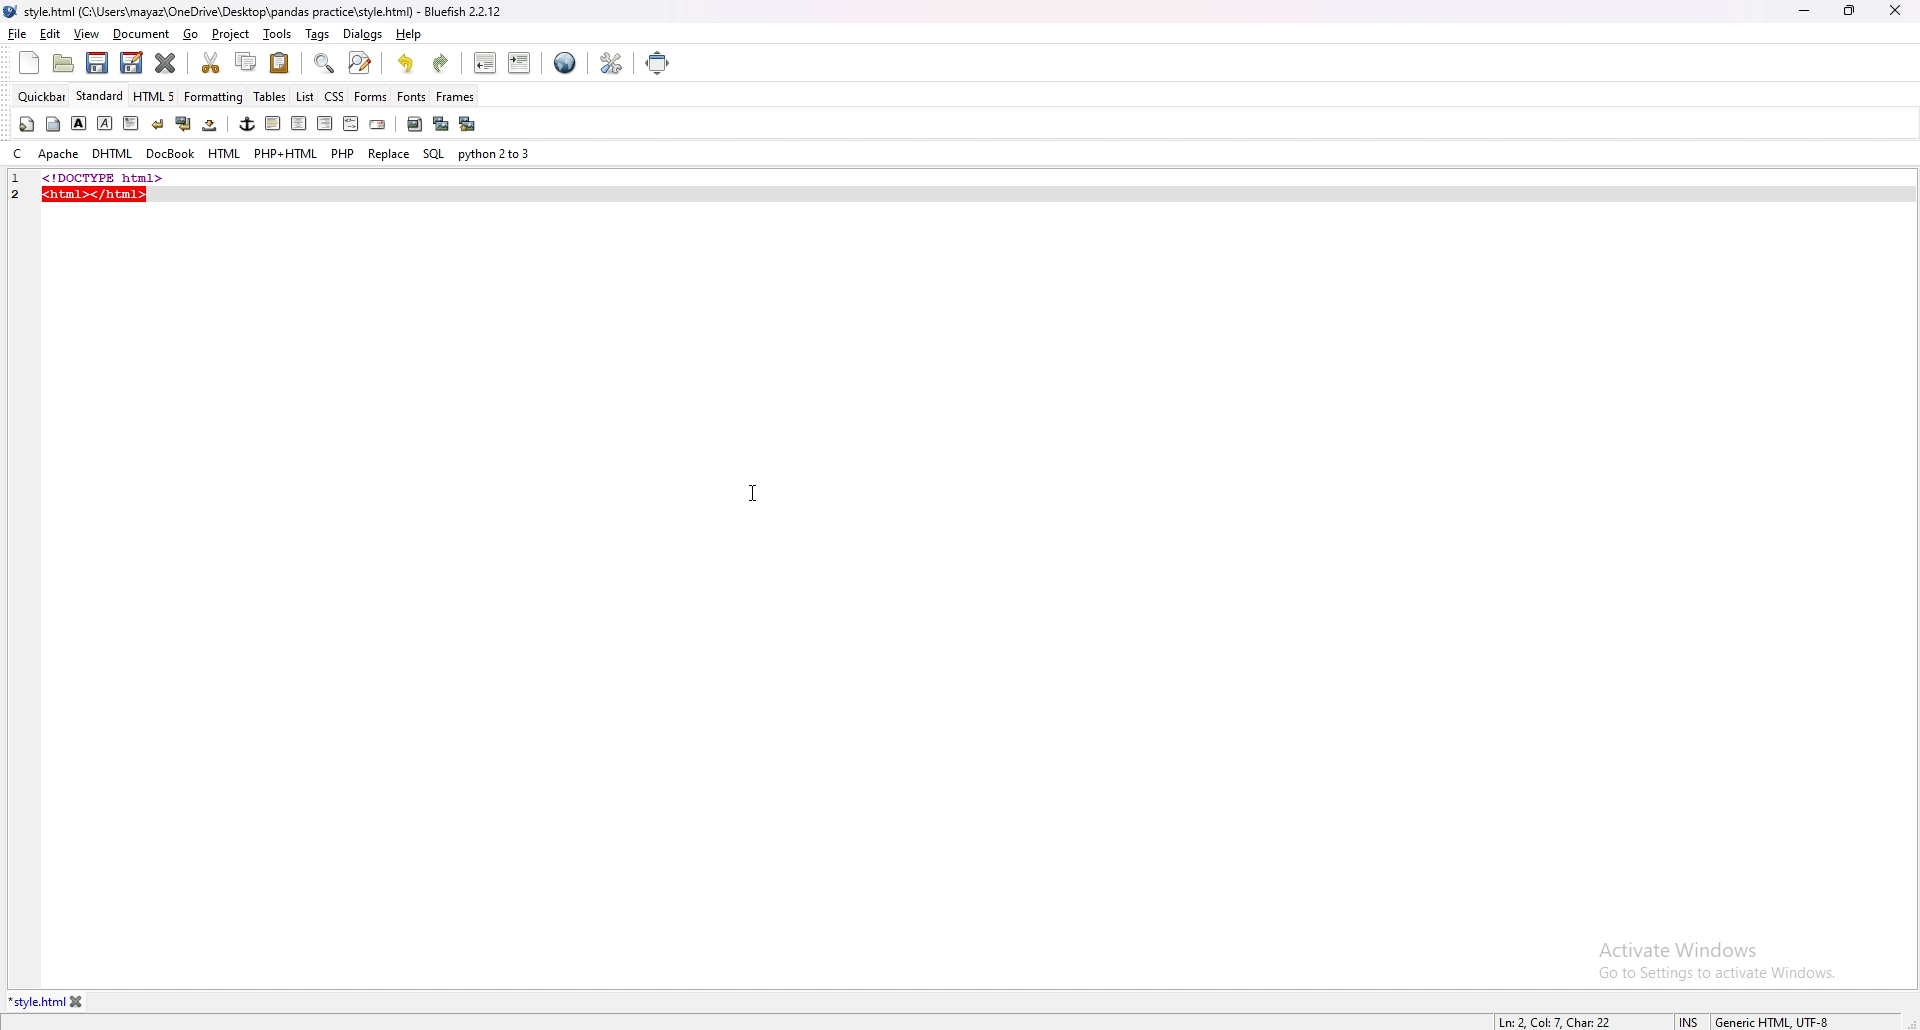 The width and height of the screenshot is (1920, 1030). Describe the element at coordinates (211, 124) in the screenshot. I see `non breaking space` at that location.